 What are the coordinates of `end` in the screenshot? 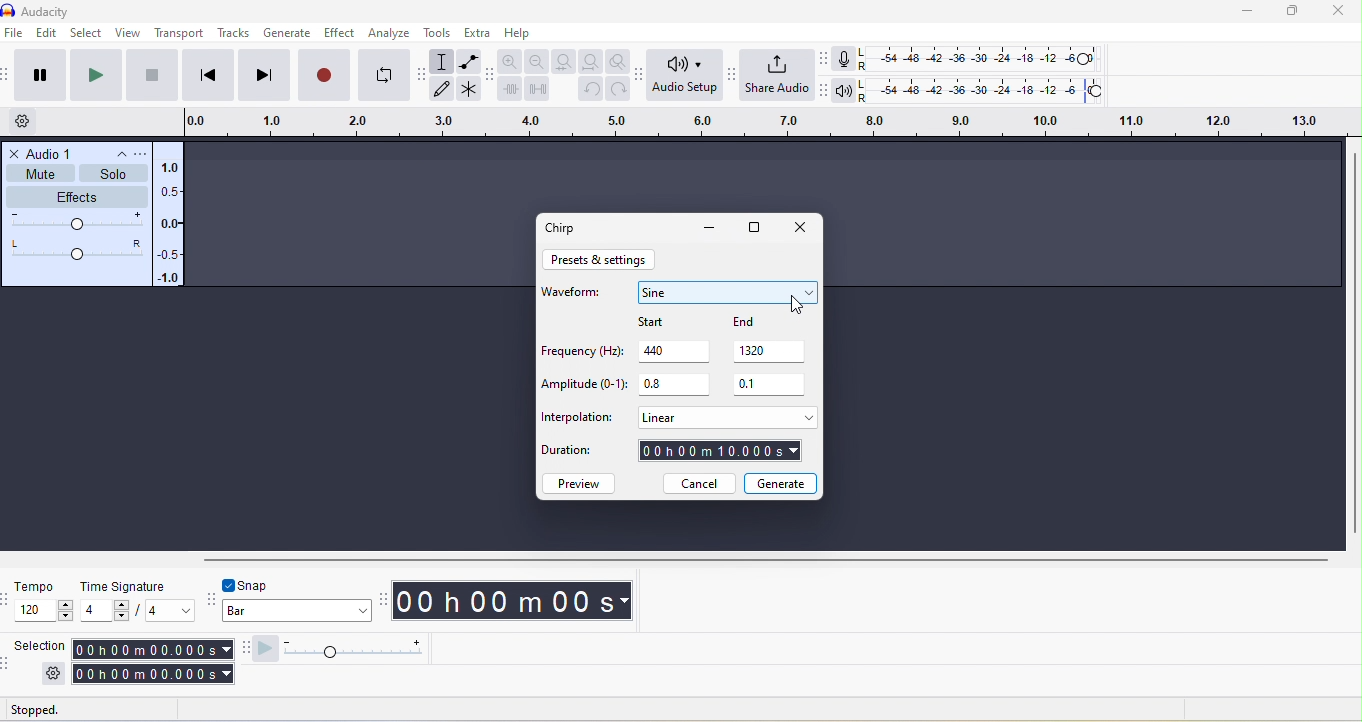 It's located at (760, 322).